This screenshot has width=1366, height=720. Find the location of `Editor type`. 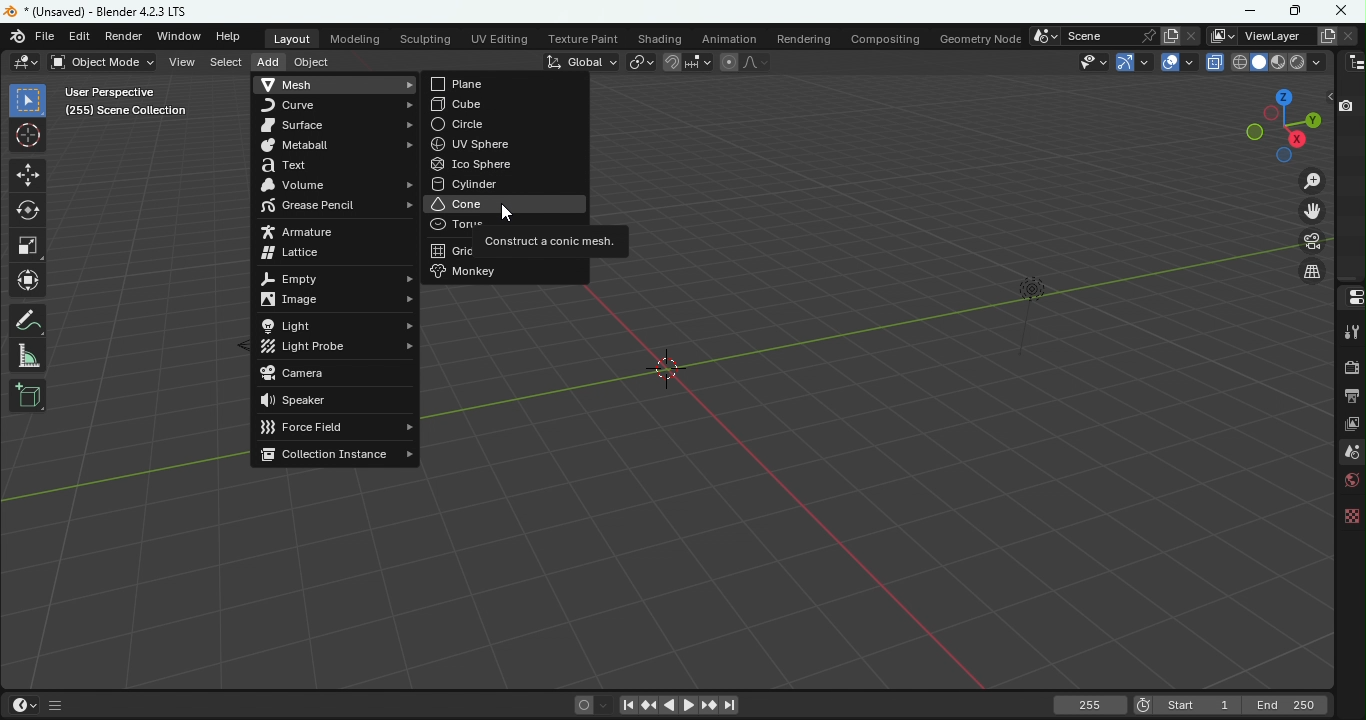

Editor type is located at coordinates (1352, 62).